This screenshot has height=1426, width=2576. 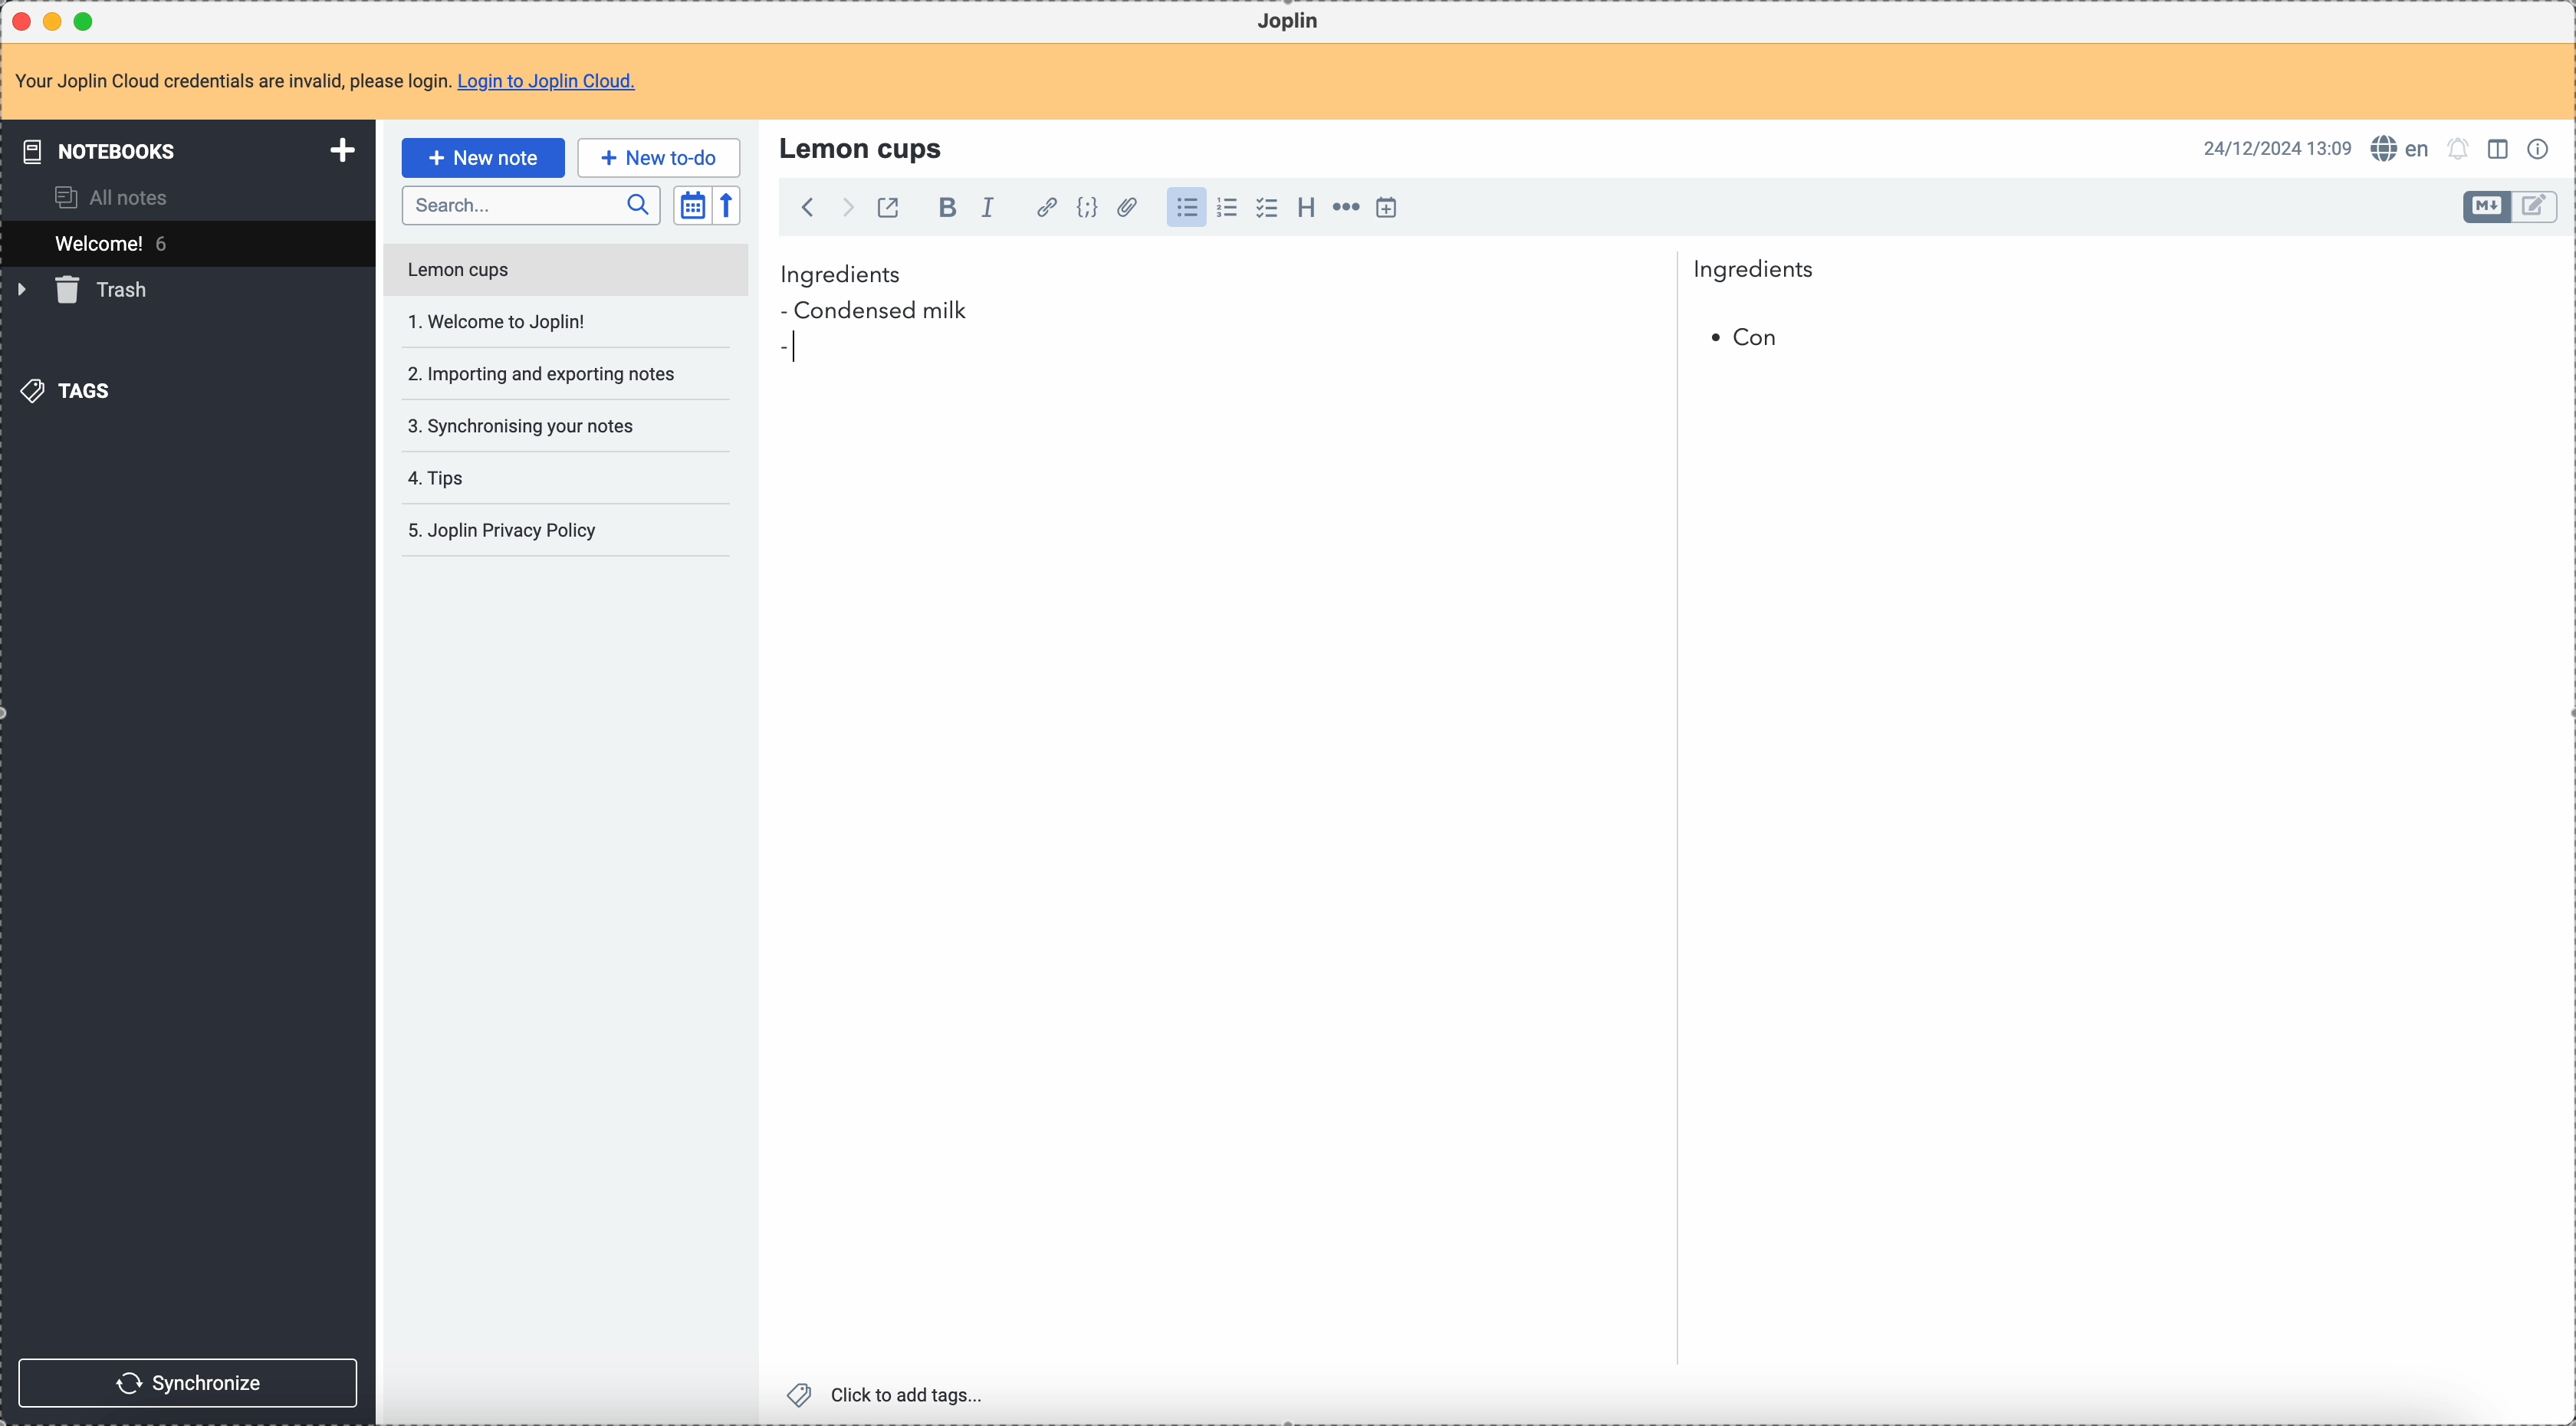 What do you see at coordinates (692, 206) in the screenshot?
I see `toggle sort order field` at bounding box center [692, 206].